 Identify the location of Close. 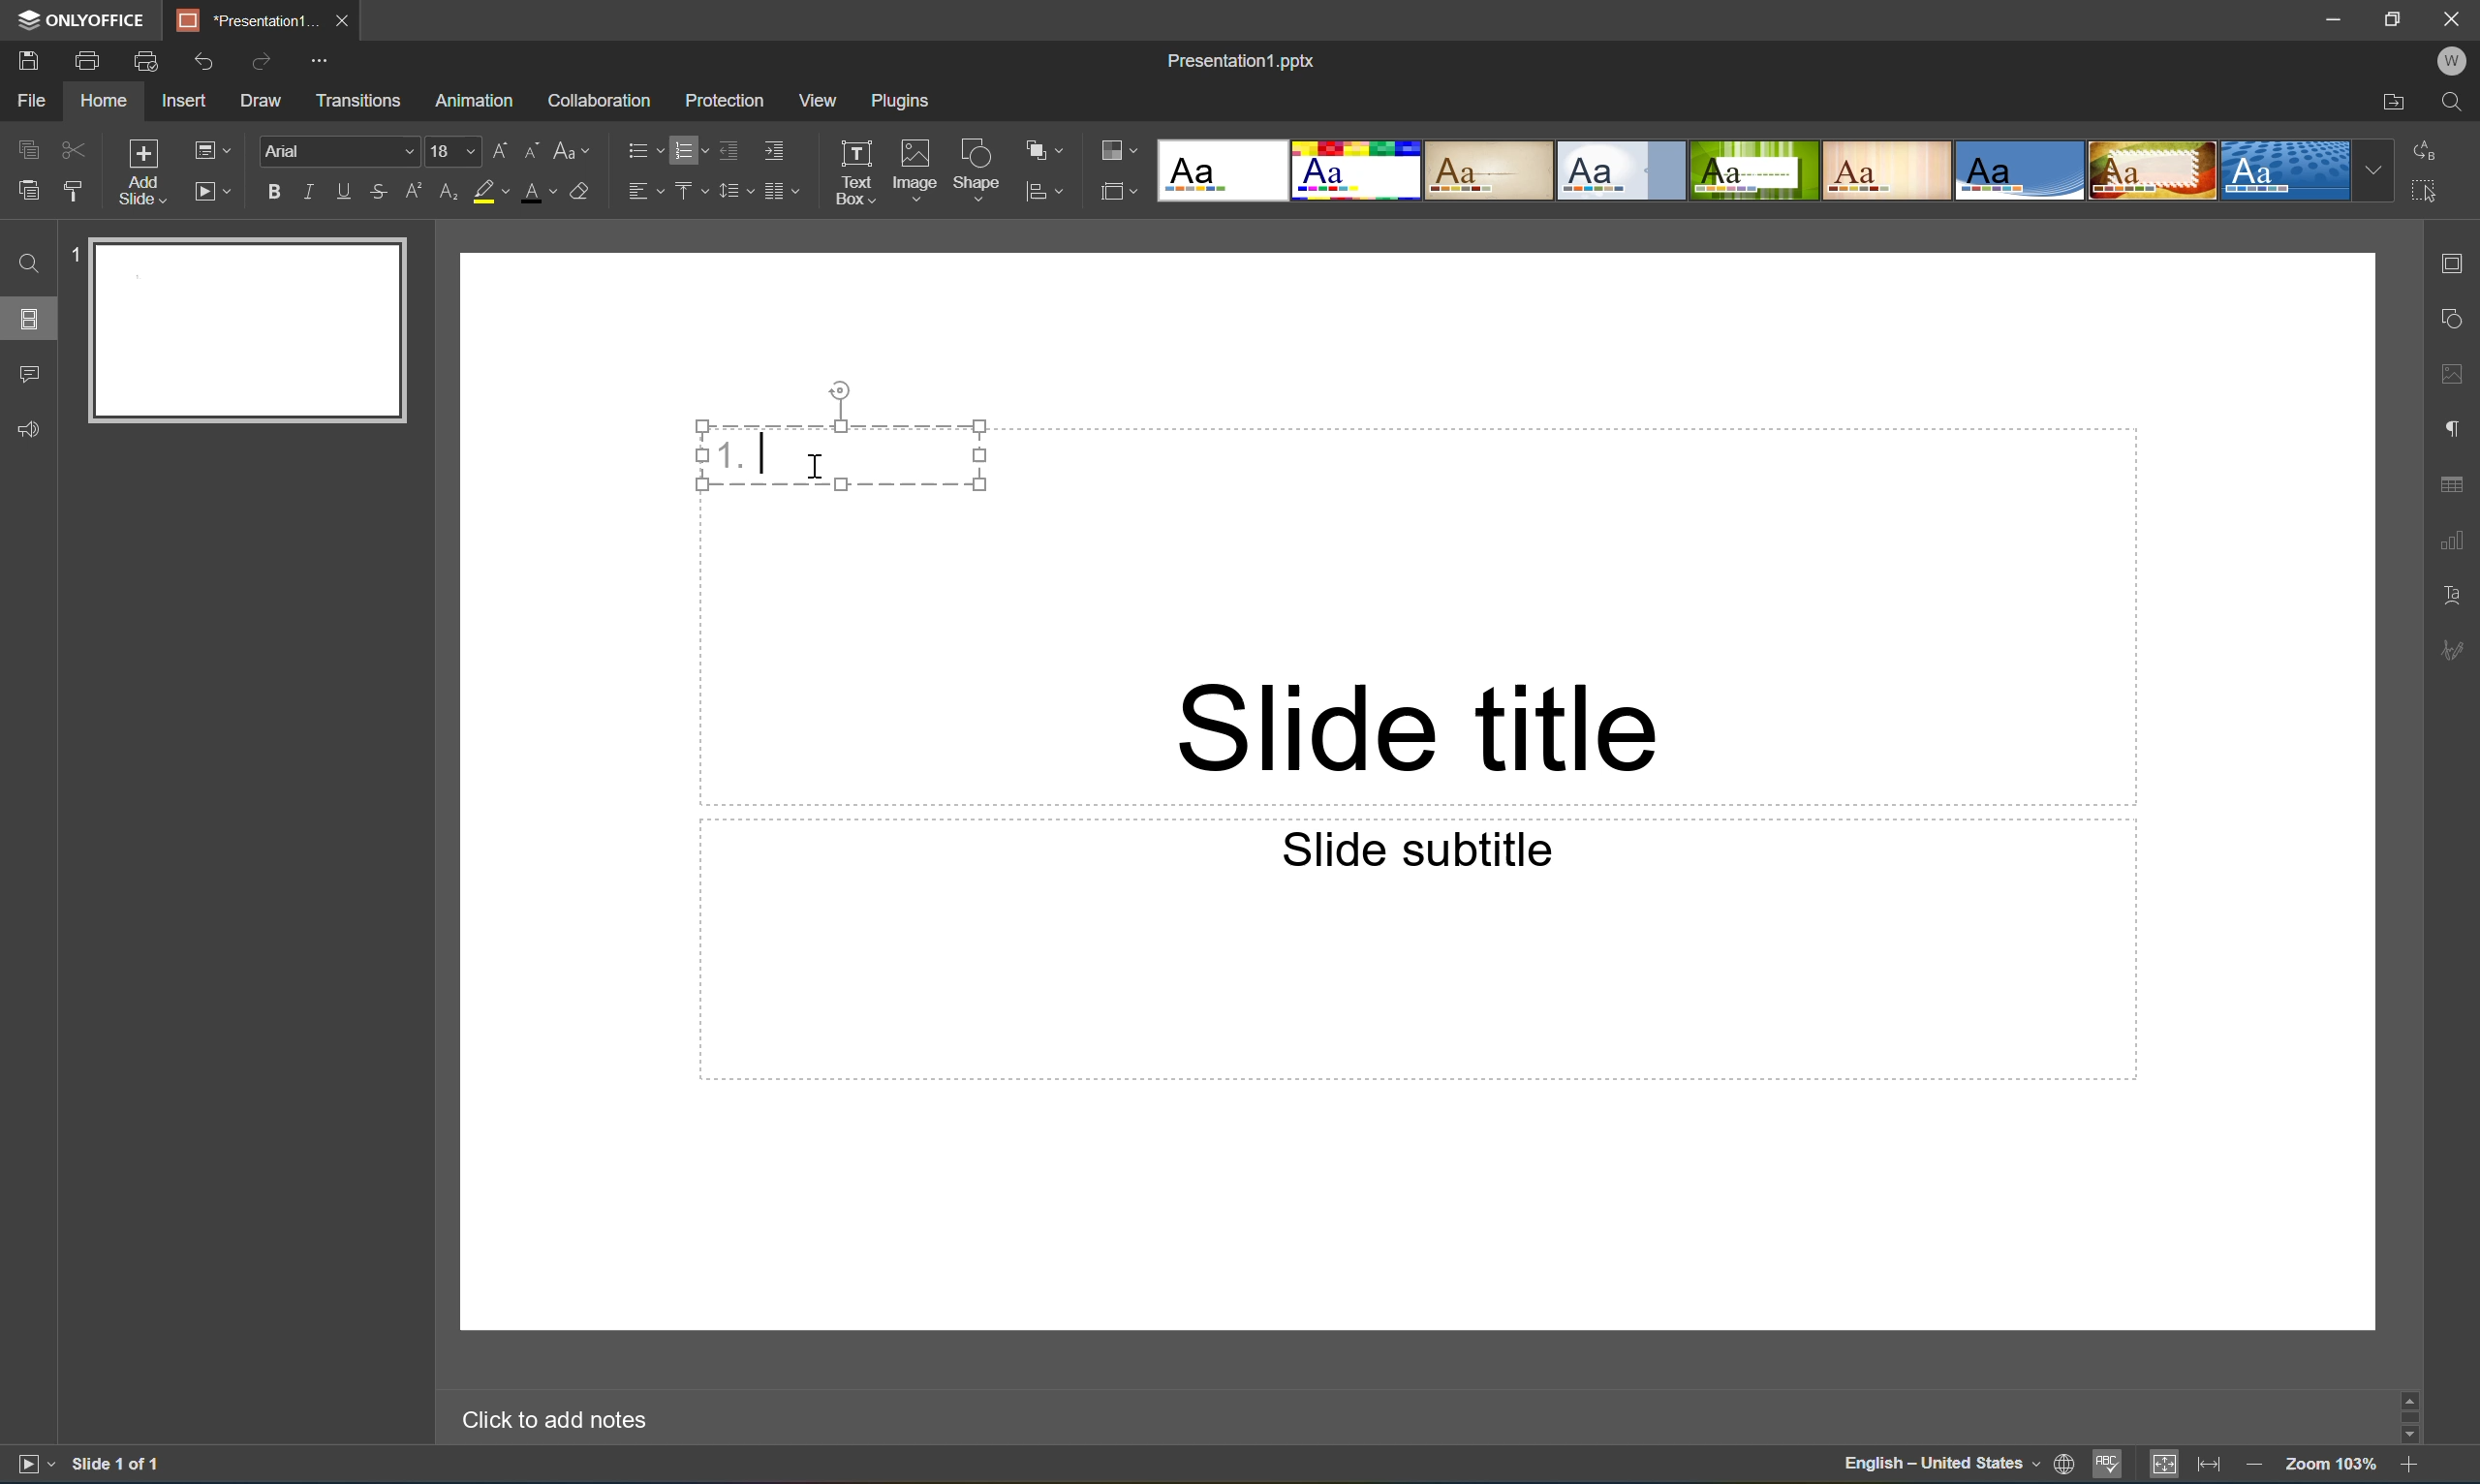
(2457, 18).